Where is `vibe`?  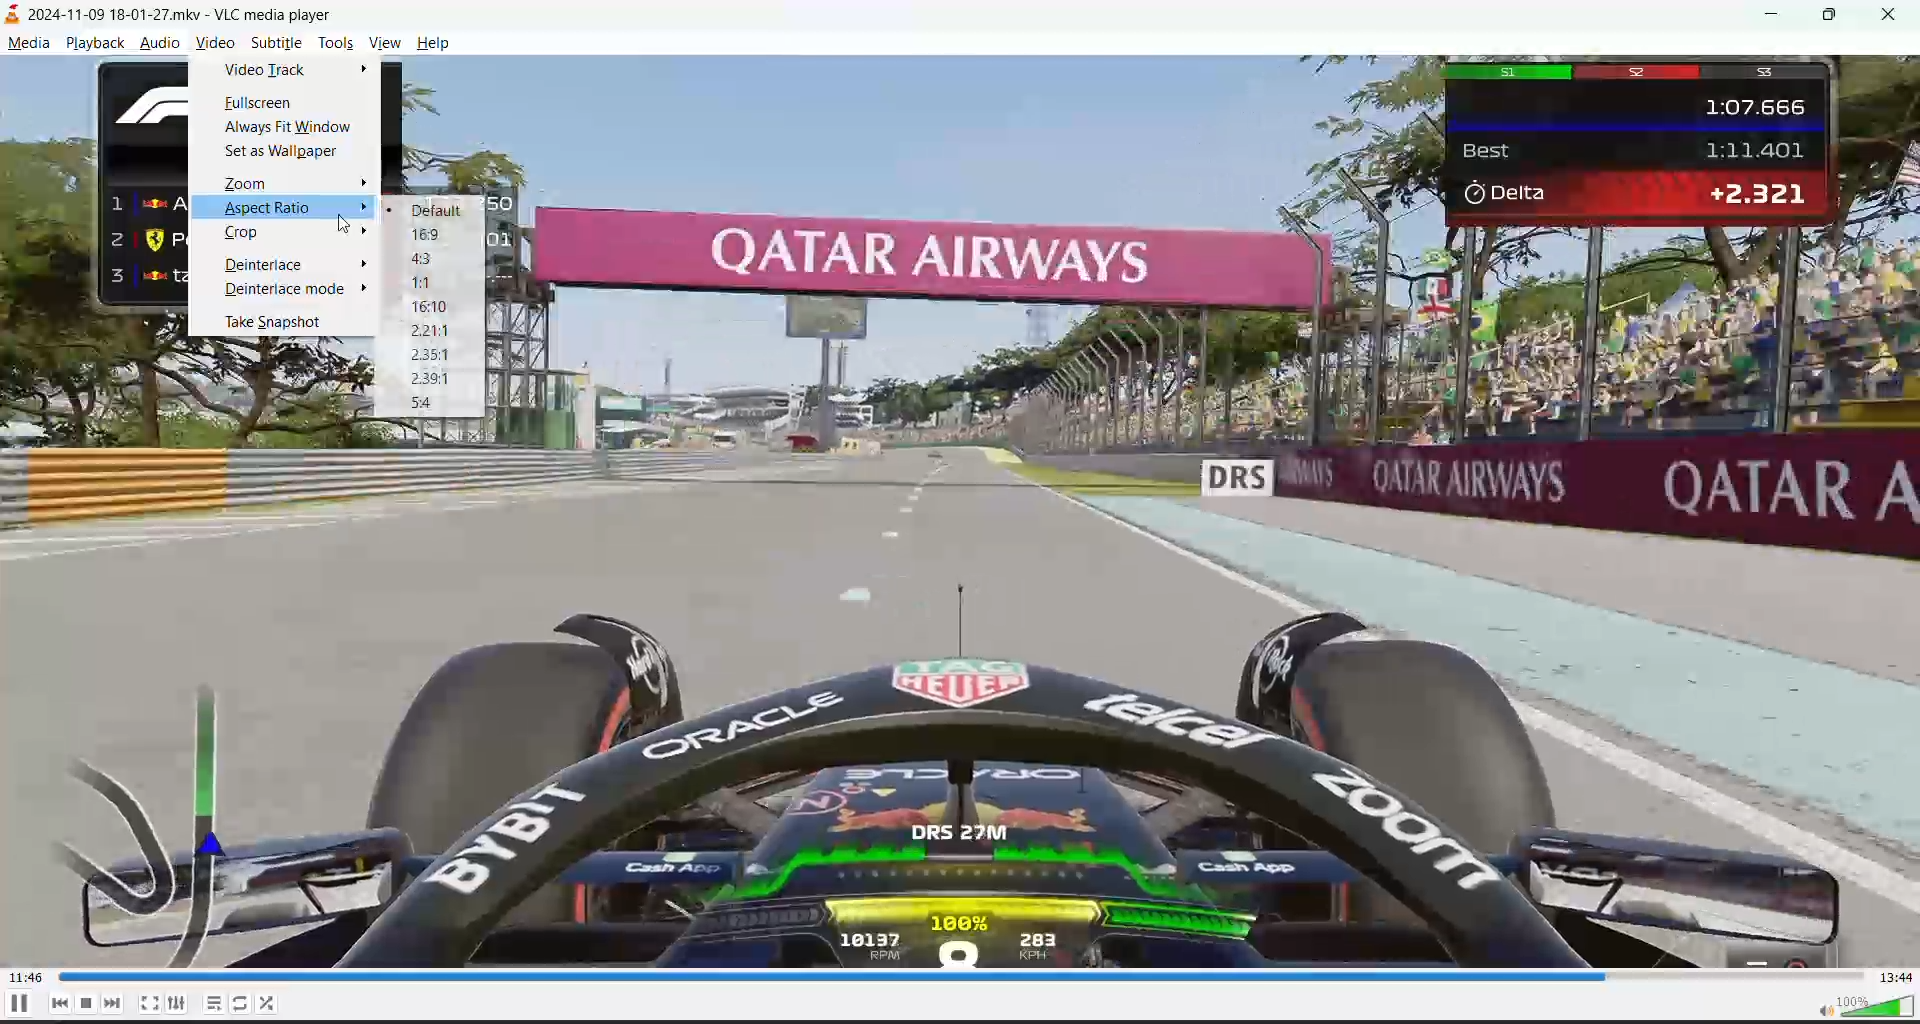
vibe is located at coordinates (383, 42).